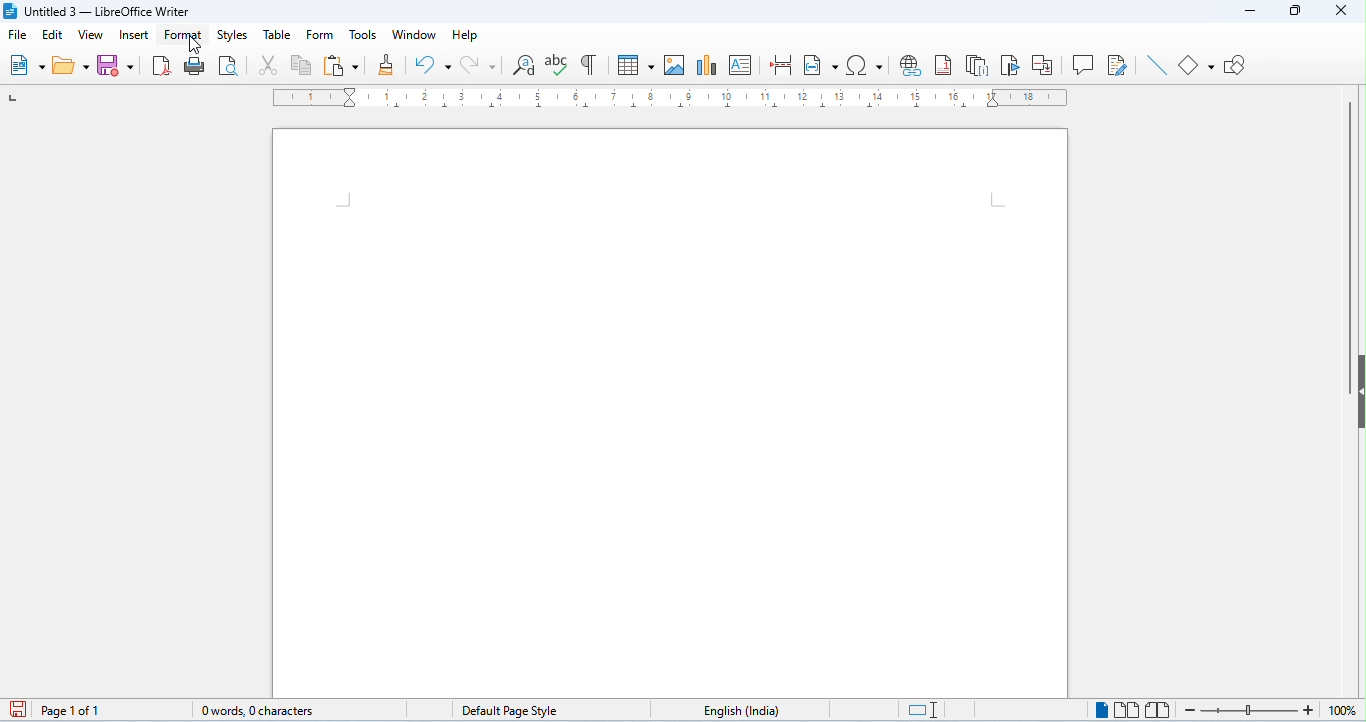  Describe the element at coordinates (1101, 710) in the screenshot. I see `single page view` at that location.